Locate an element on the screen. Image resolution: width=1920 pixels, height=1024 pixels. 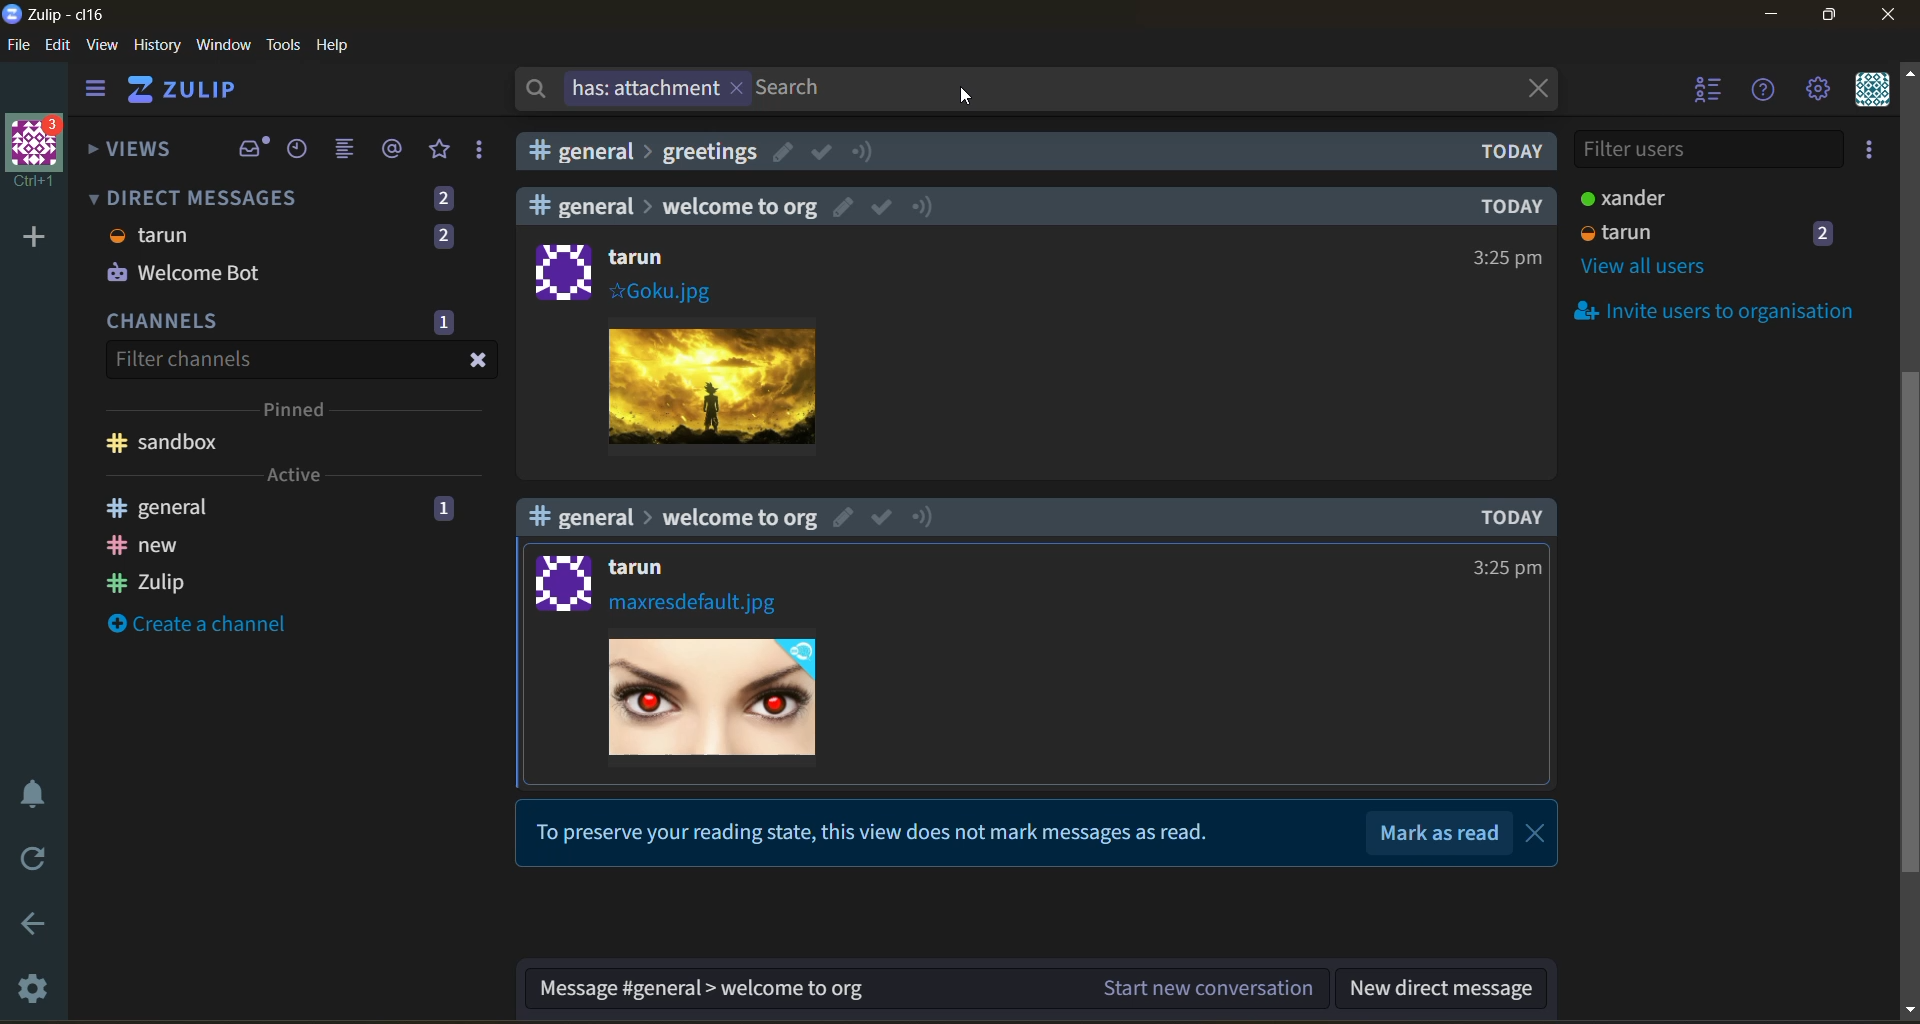
mentions is located at coordinates (394, 149).